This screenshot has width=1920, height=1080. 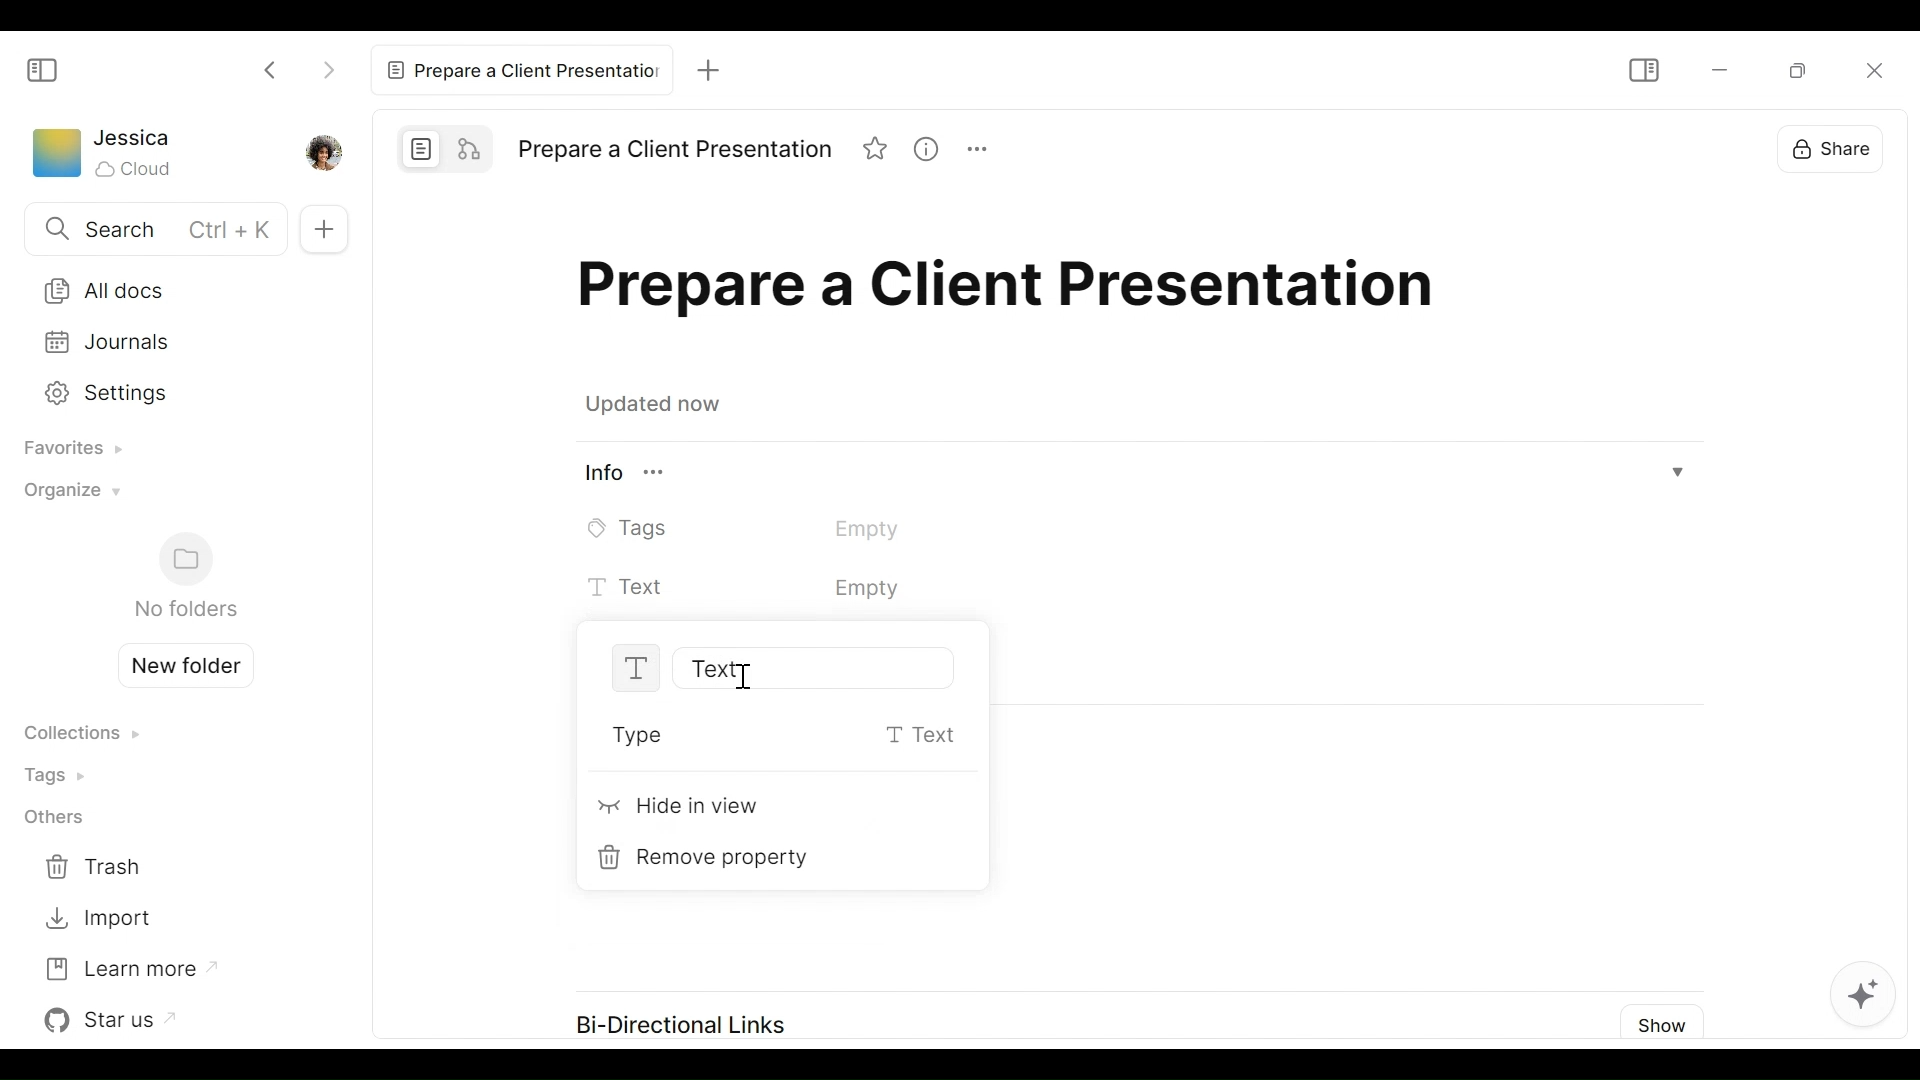 What do you see at coordinates (272, 68) in the screenshot?
I see `Click to go back` at bounding box center [272, 68].